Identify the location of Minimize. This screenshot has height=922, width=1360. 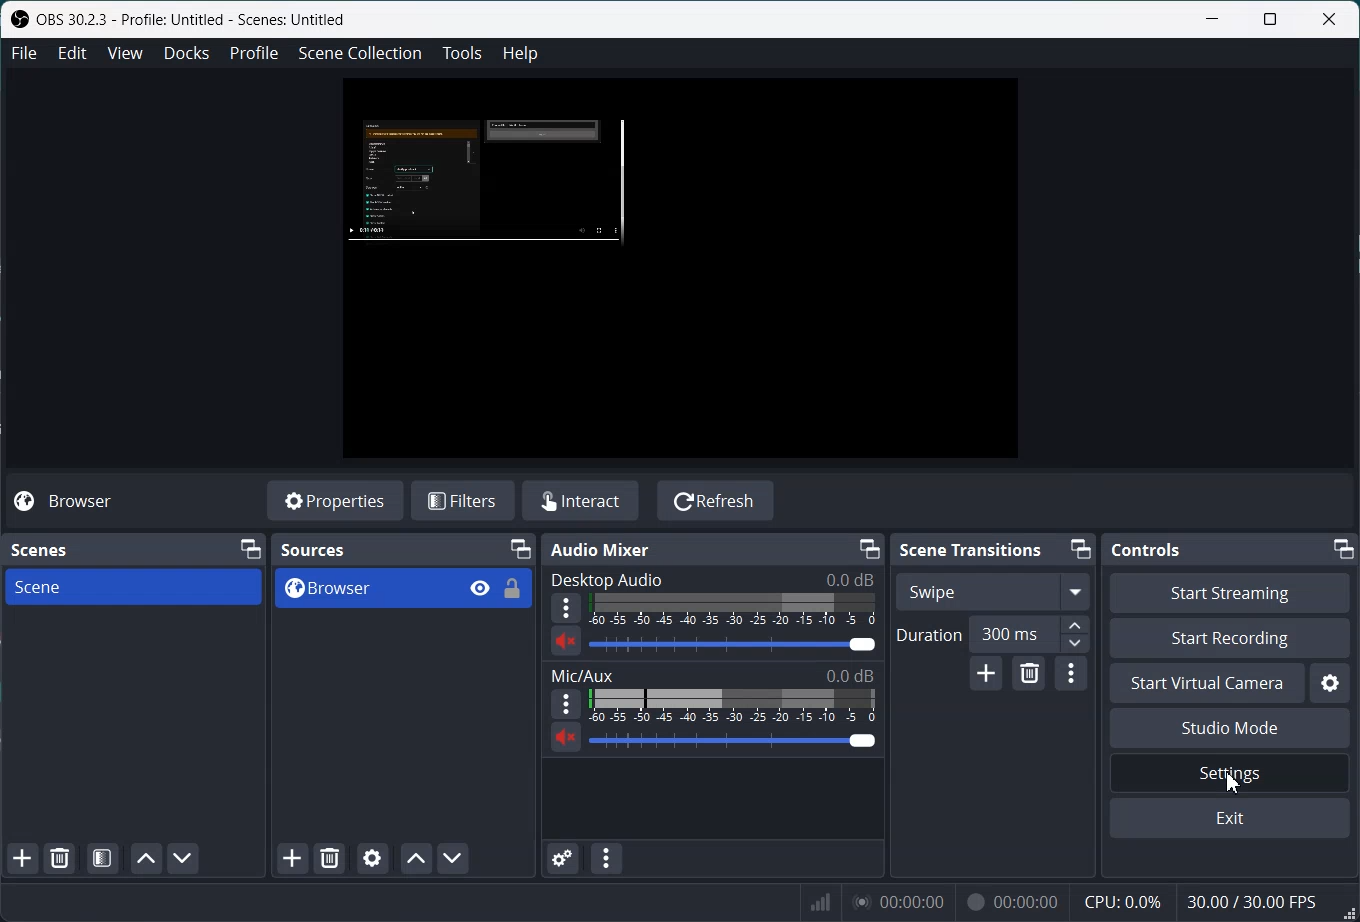
(1213, 18).